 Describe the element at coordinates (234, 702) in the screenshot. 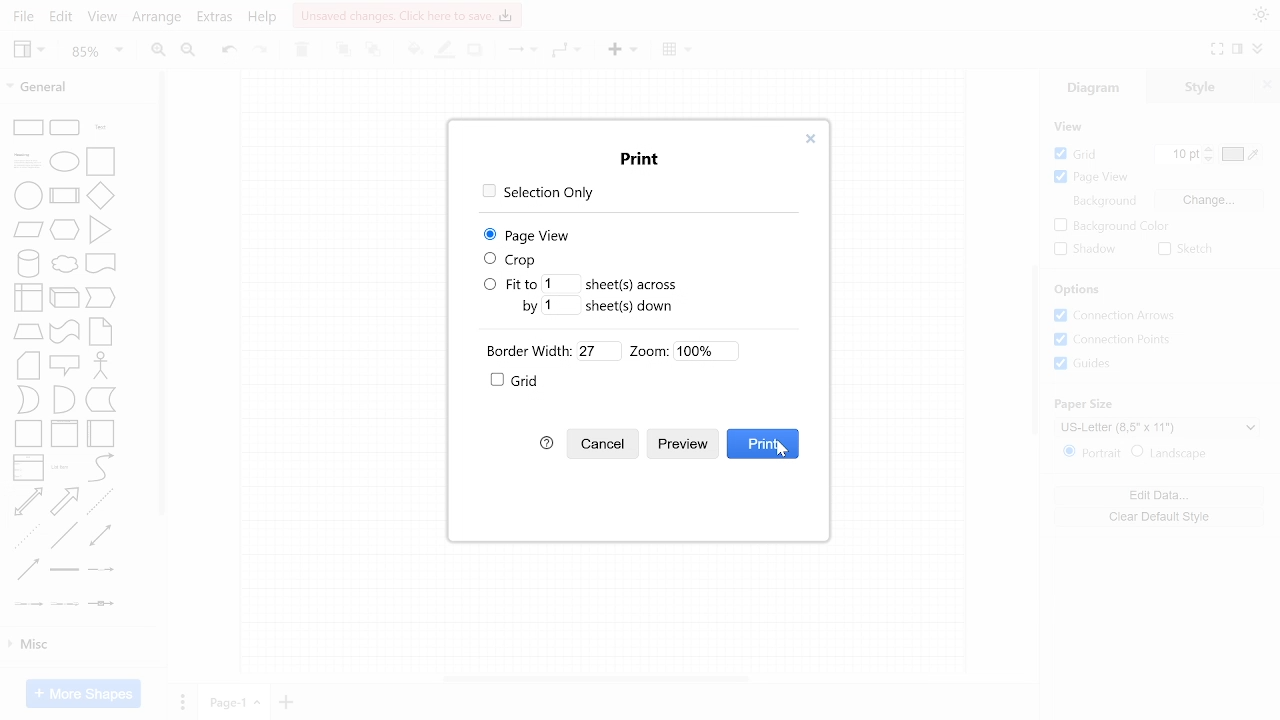

I see `Page-1, current page` at that location.